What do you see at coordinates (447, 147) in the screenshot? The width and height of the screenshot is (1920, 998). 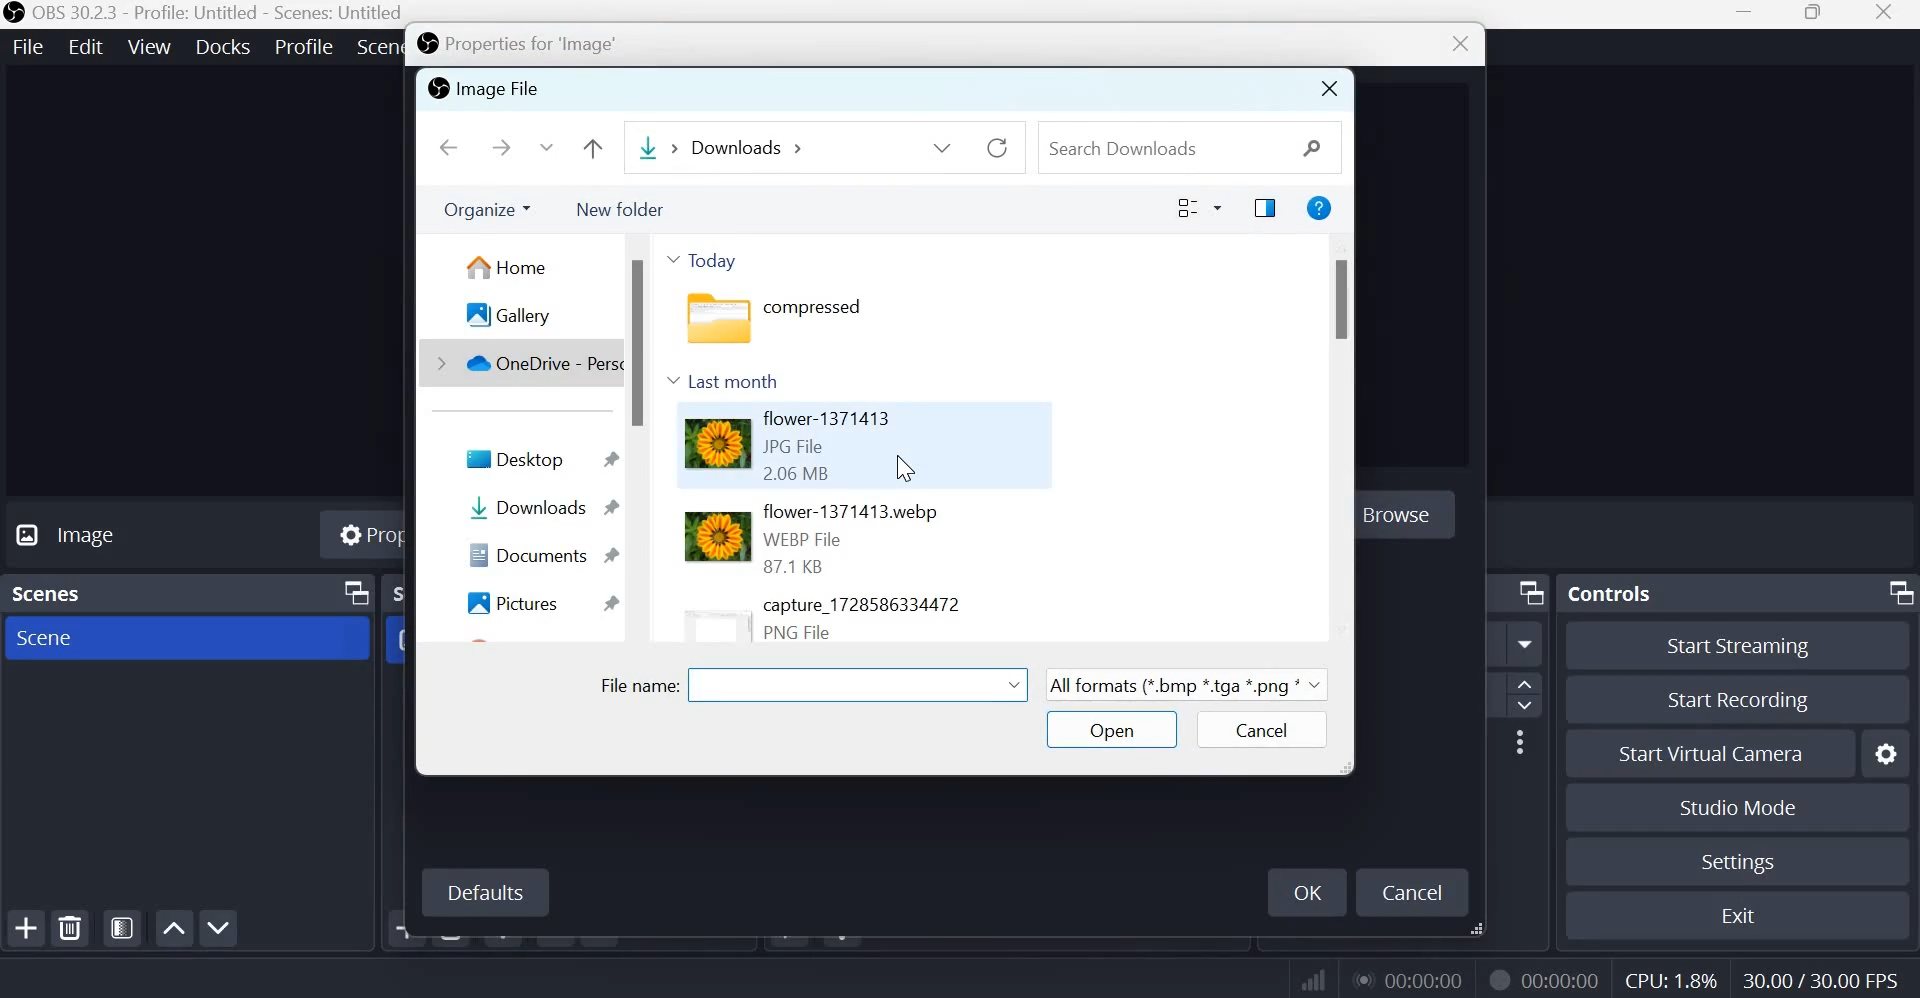 I see `Back to home` at bounding box center [447, 147].